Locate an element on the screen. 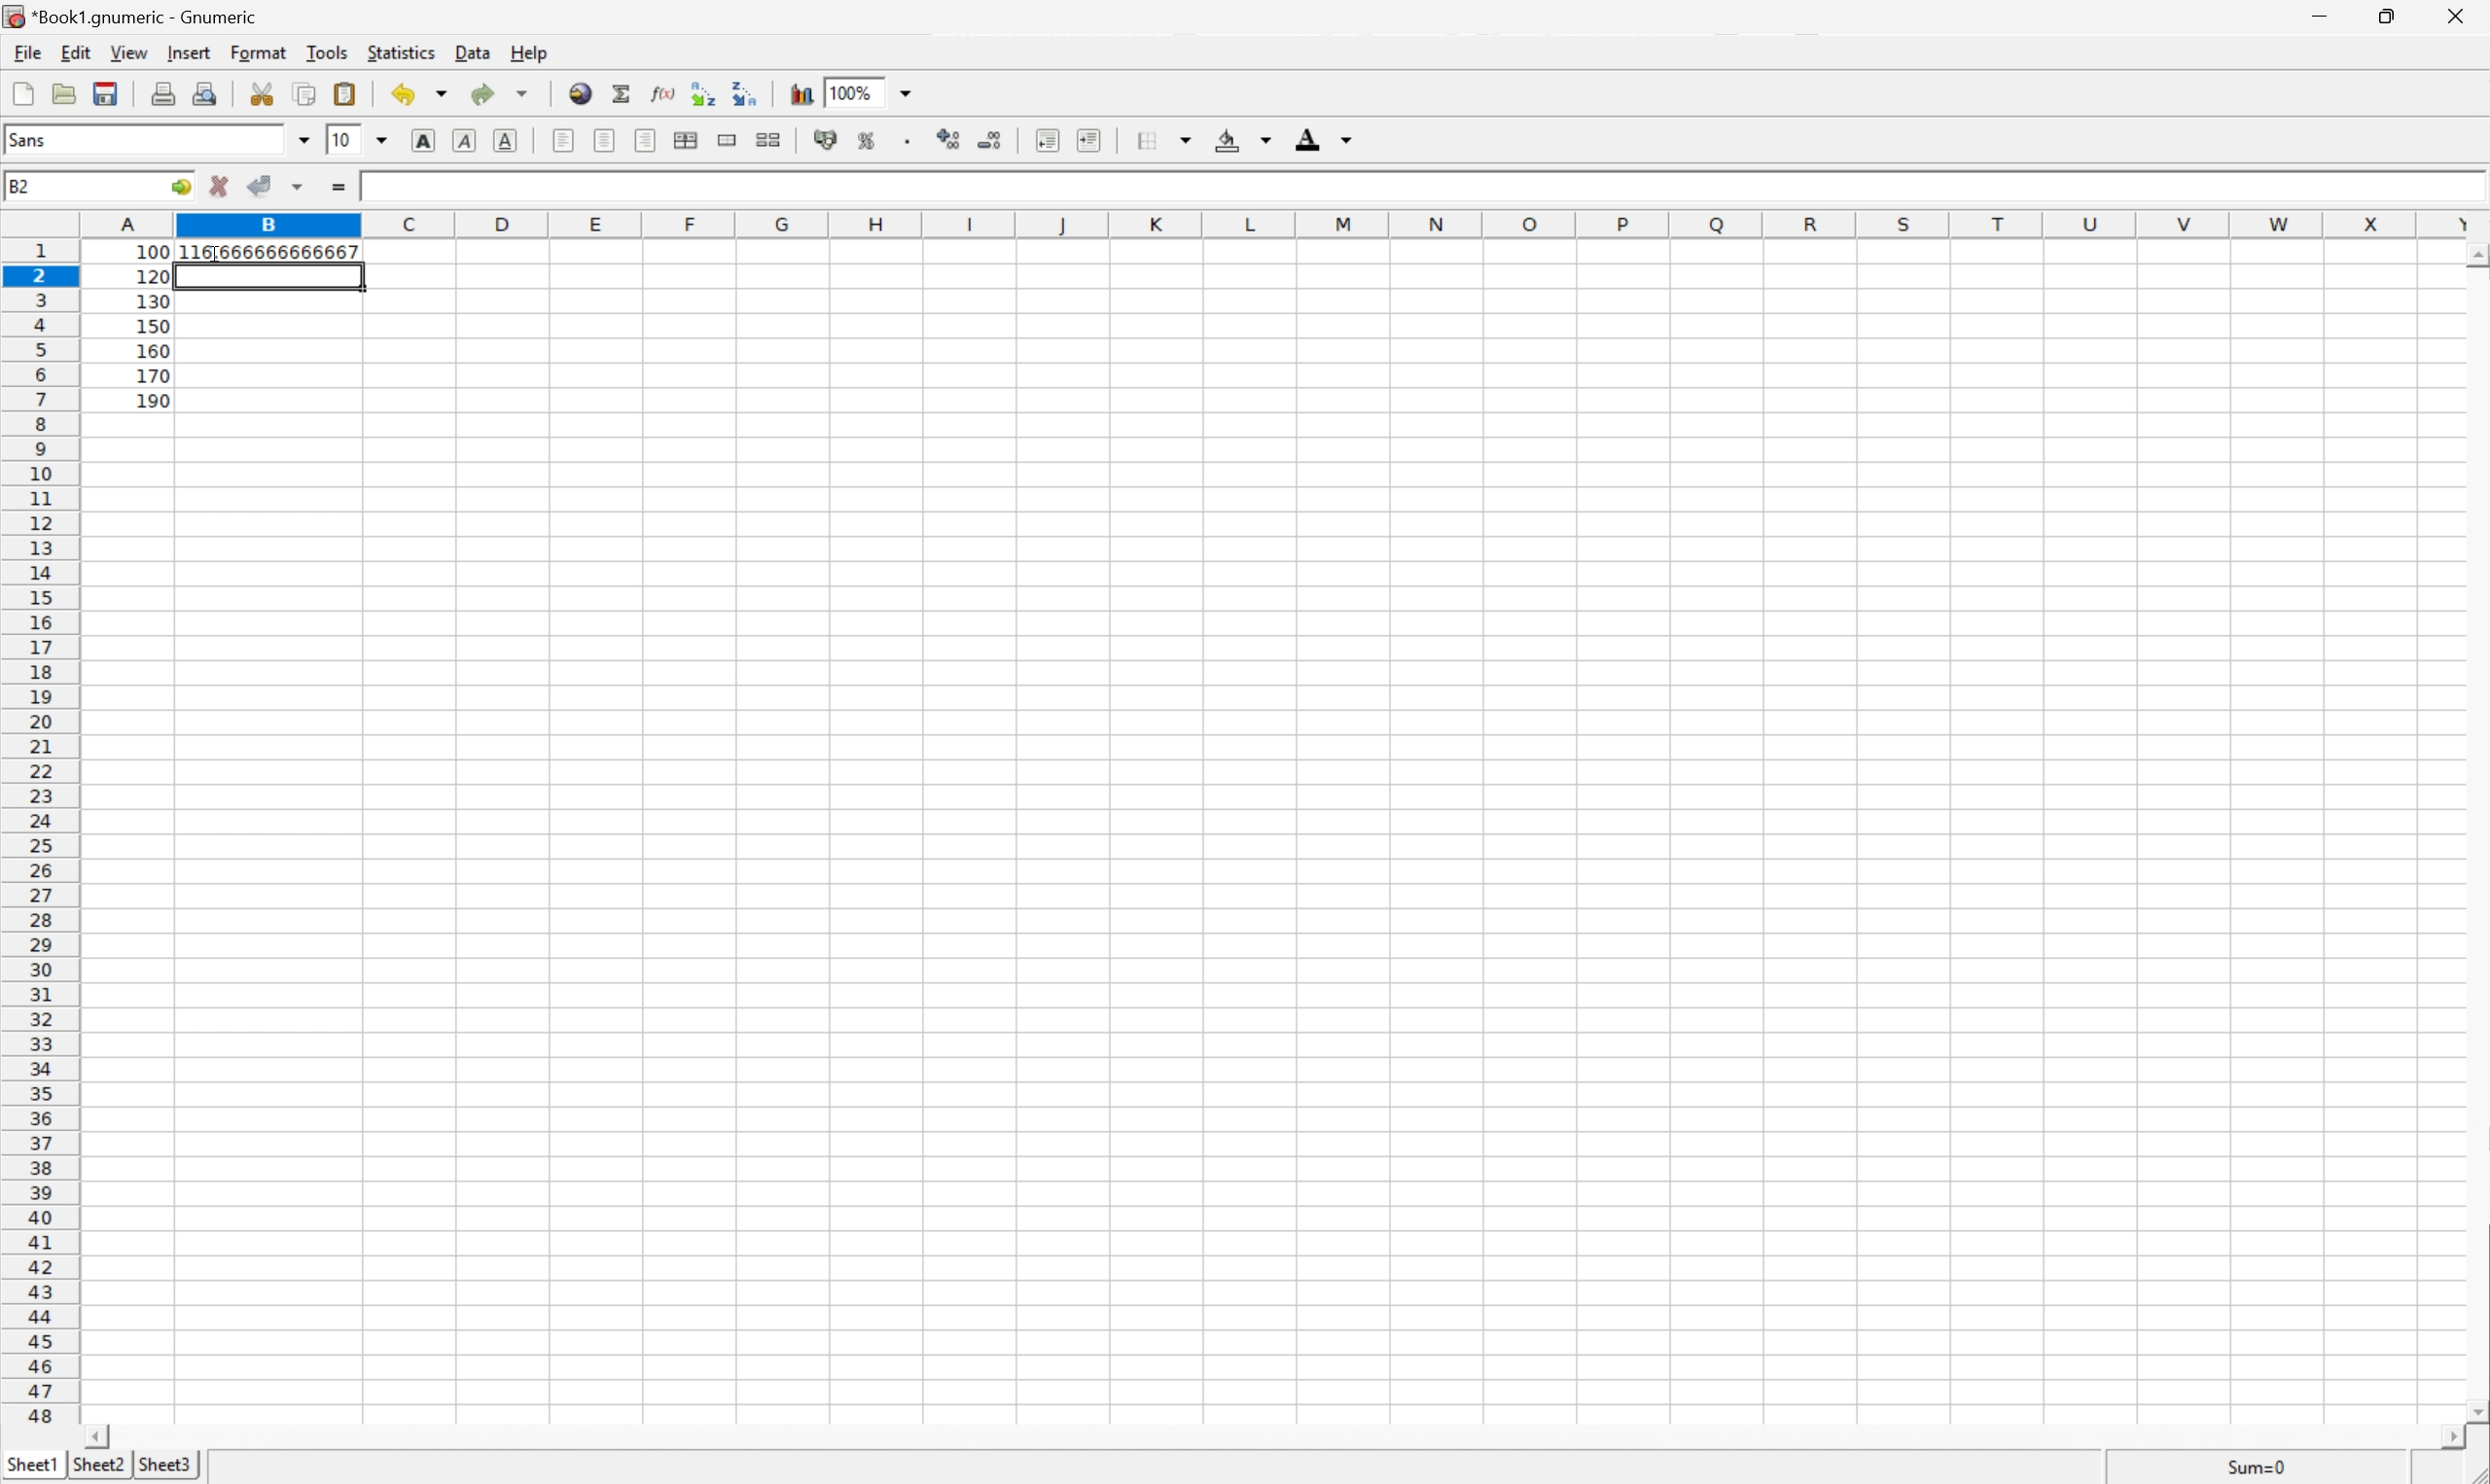 The height and width of the screenshot is (1484, 2490). cursor is located at coordinates (212, 255).